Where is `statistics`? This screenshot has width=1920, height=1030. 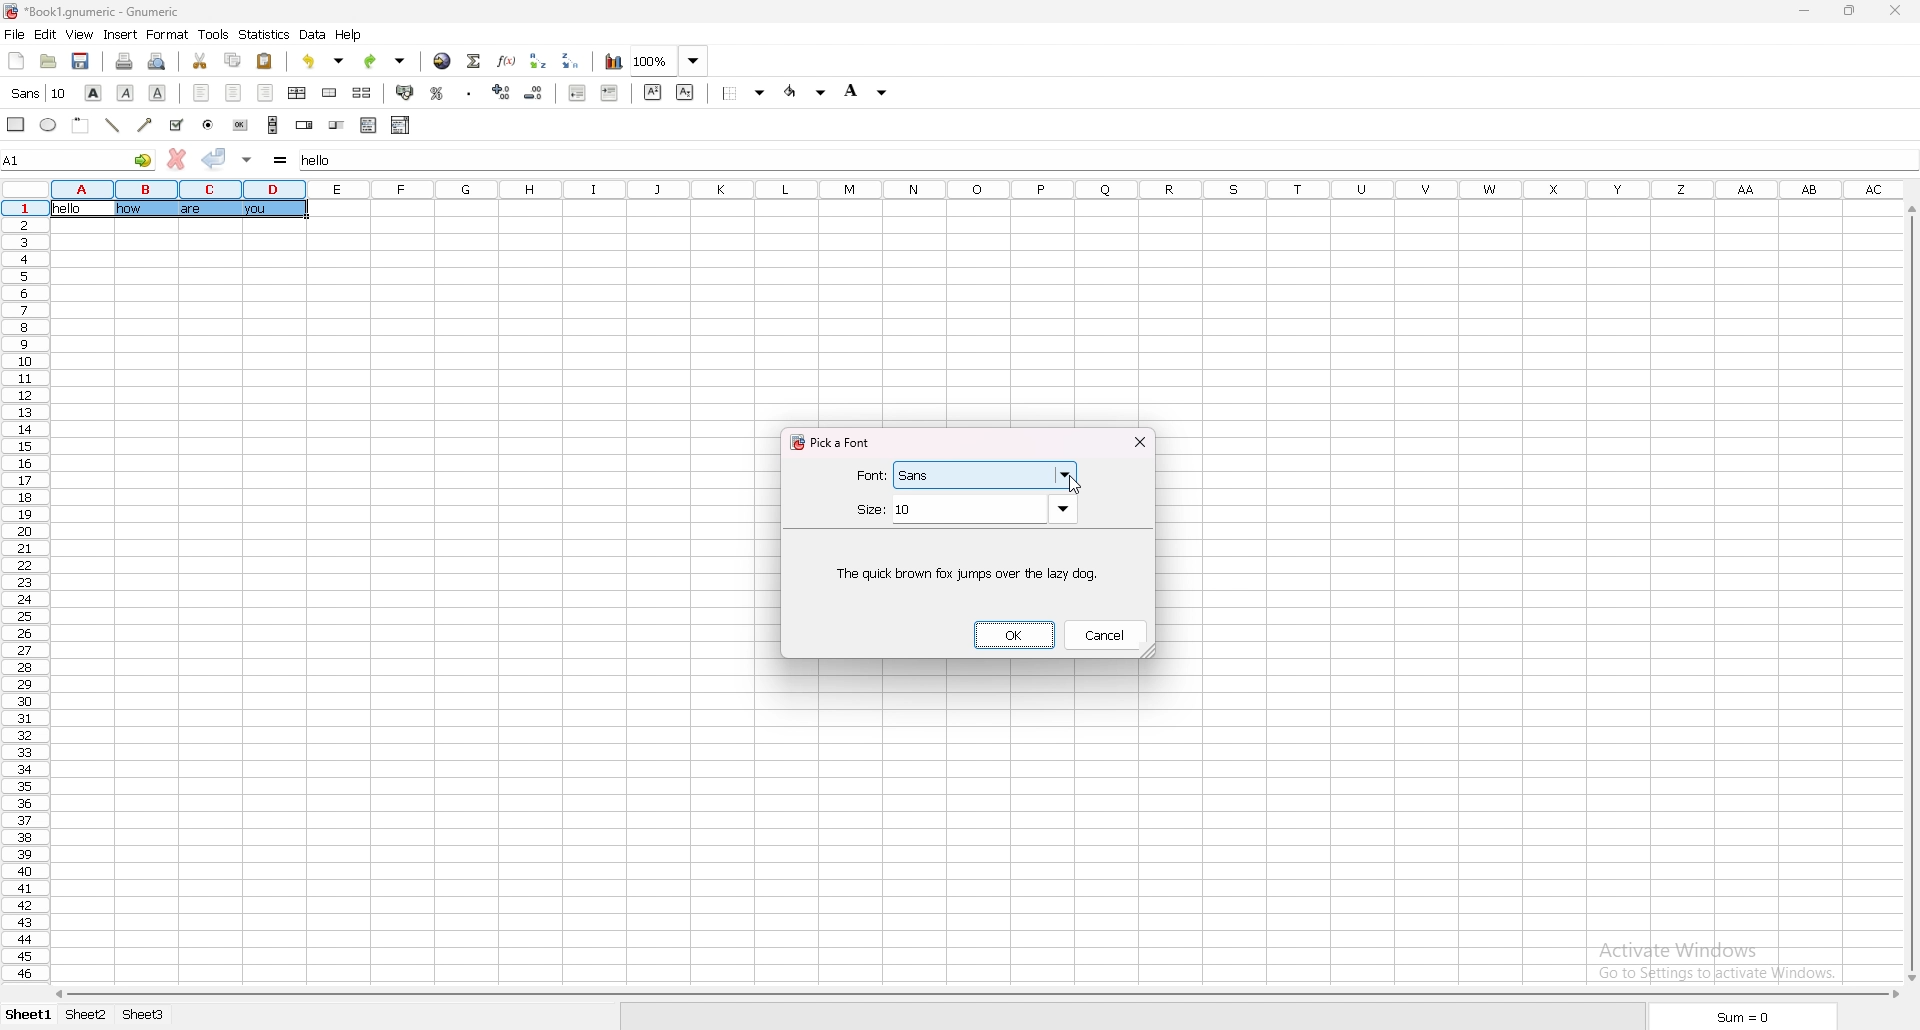 statistics is located at coordinates (265, 34).